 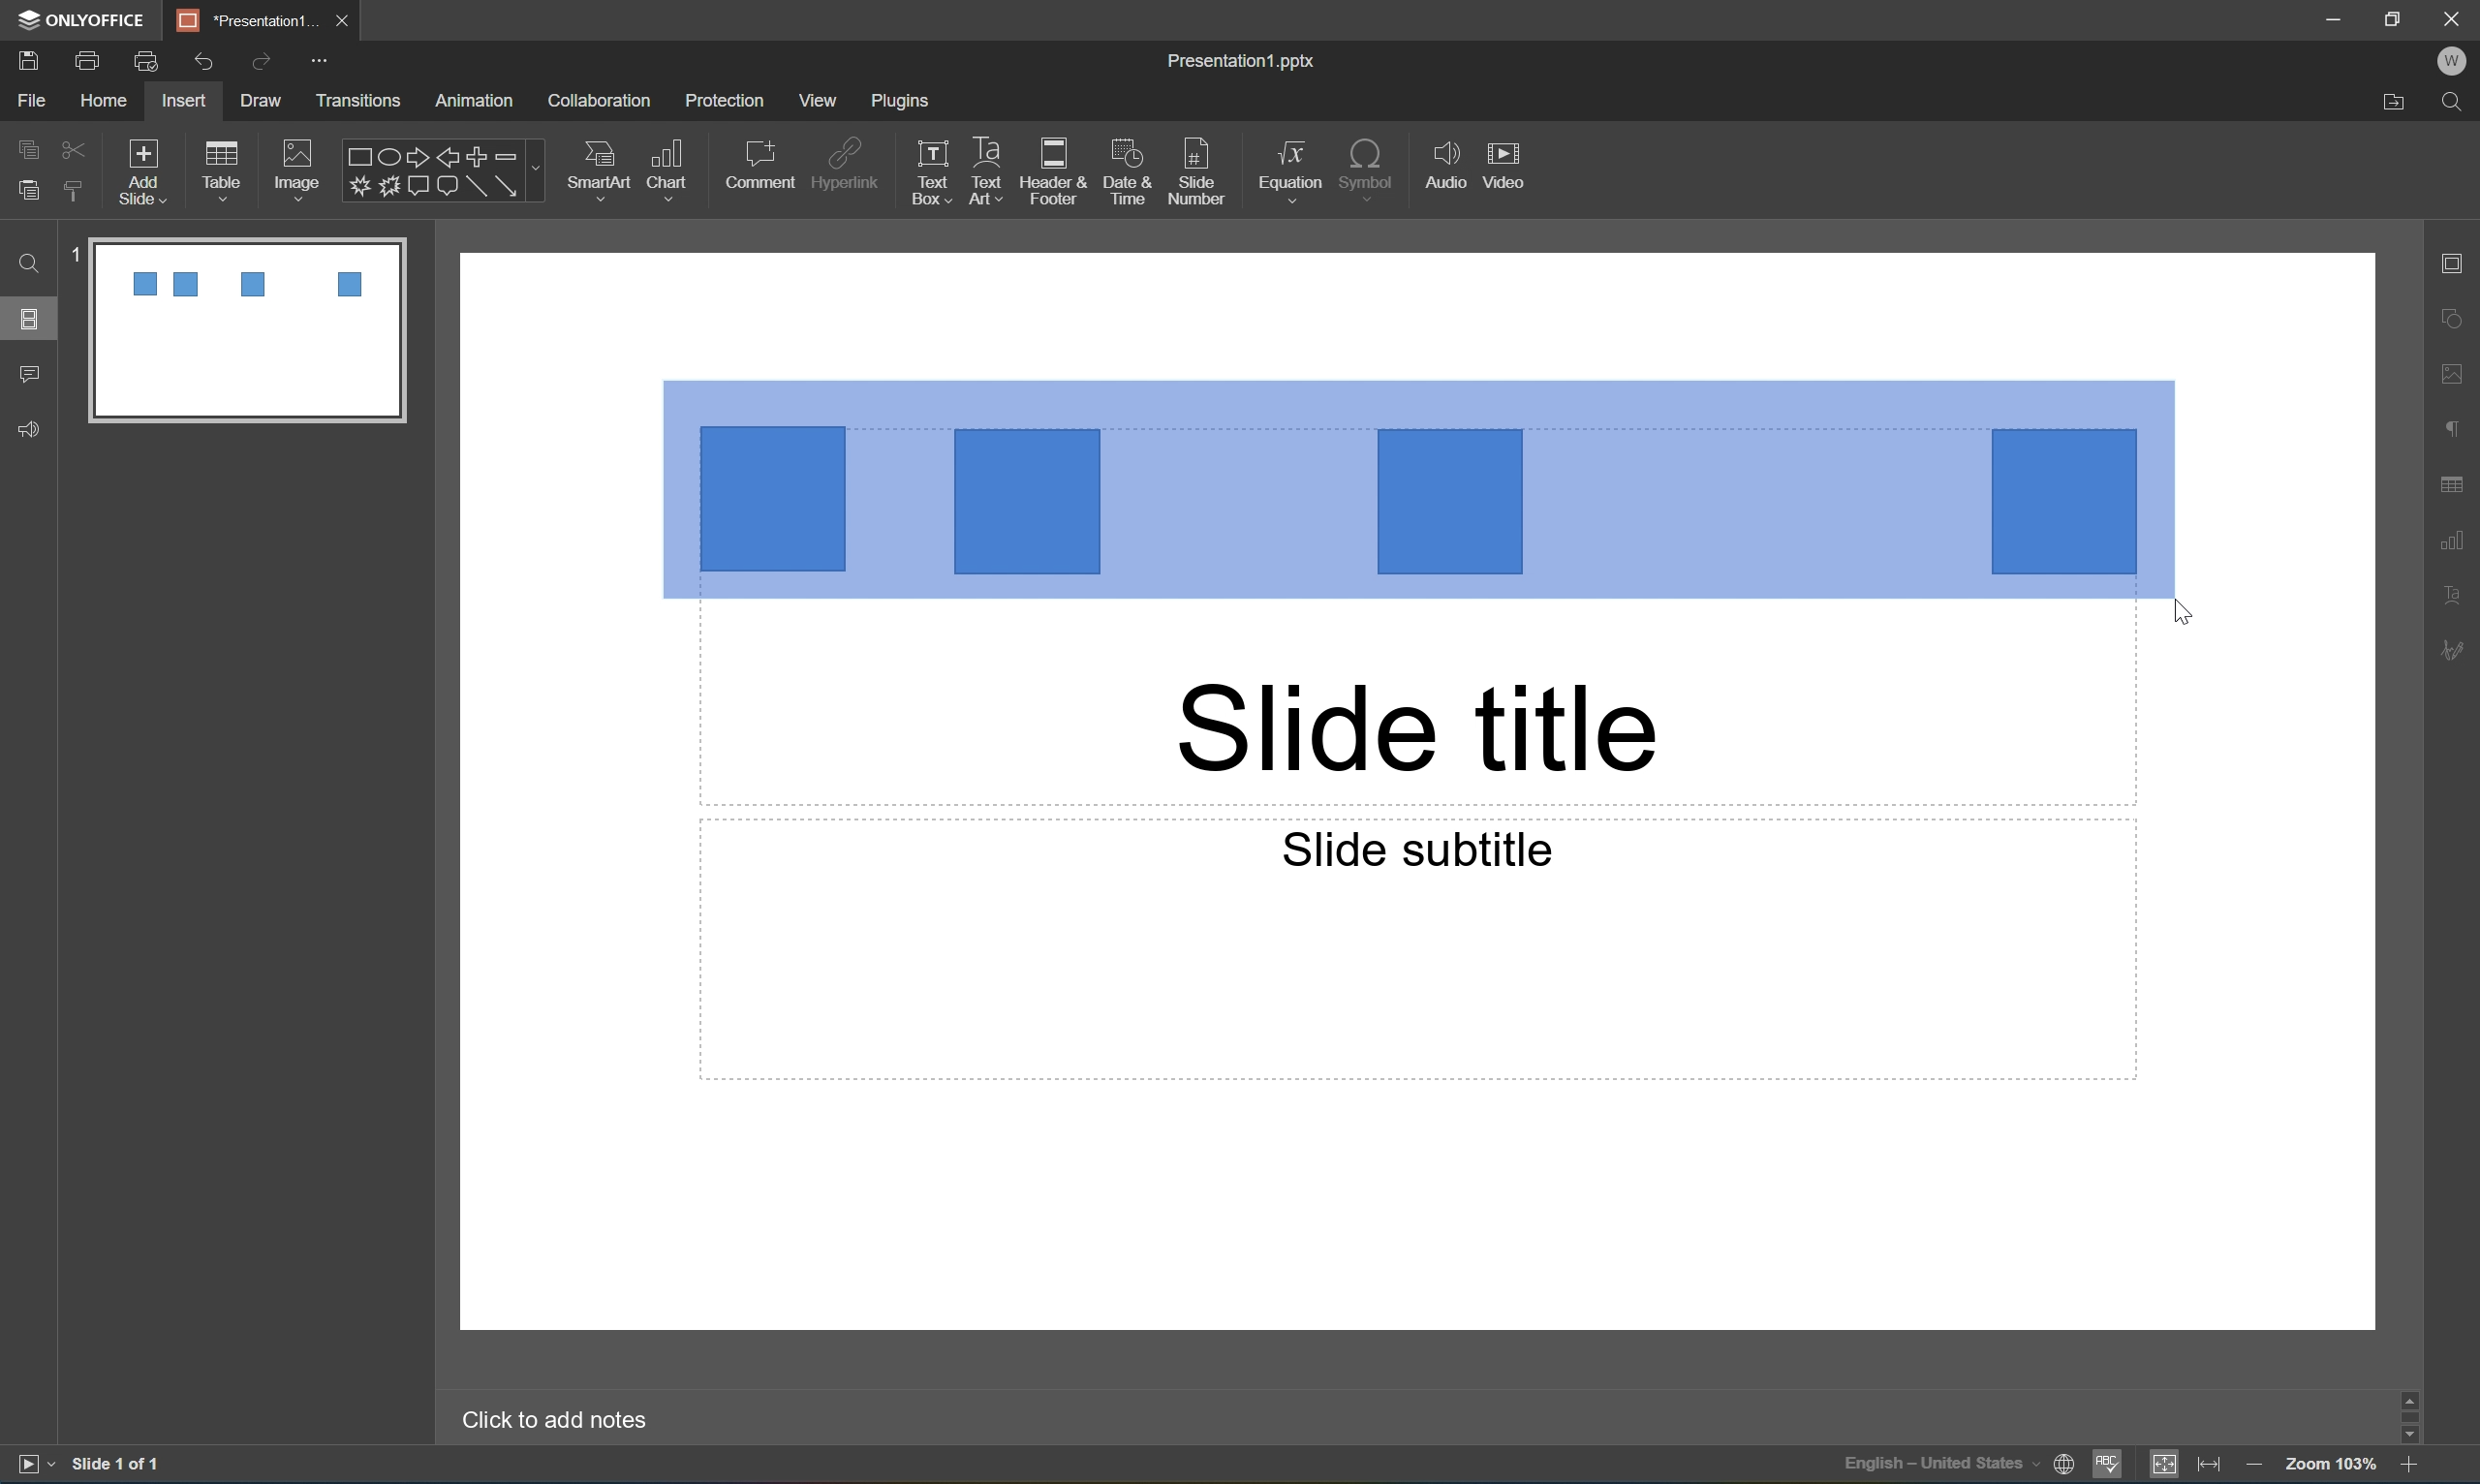 I want to click on feedback & support, so click(x=27, y=430).